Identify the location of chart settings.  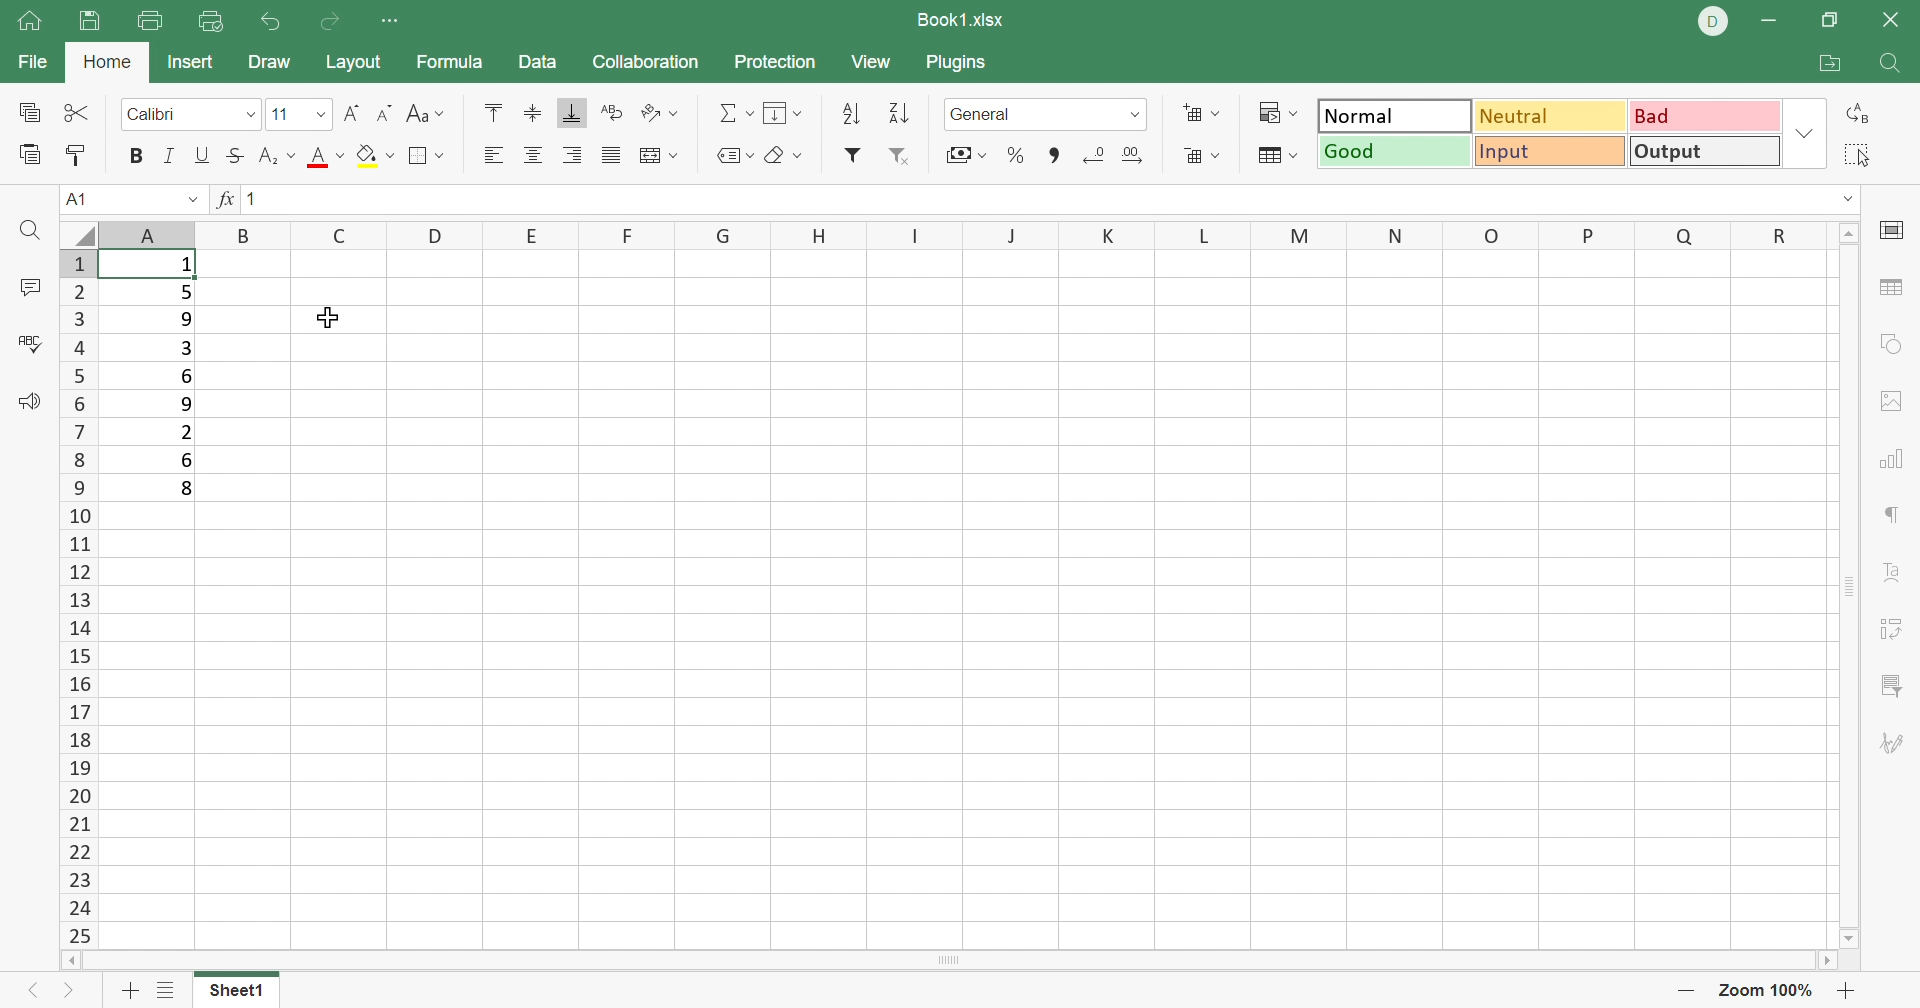
(1895, 459).